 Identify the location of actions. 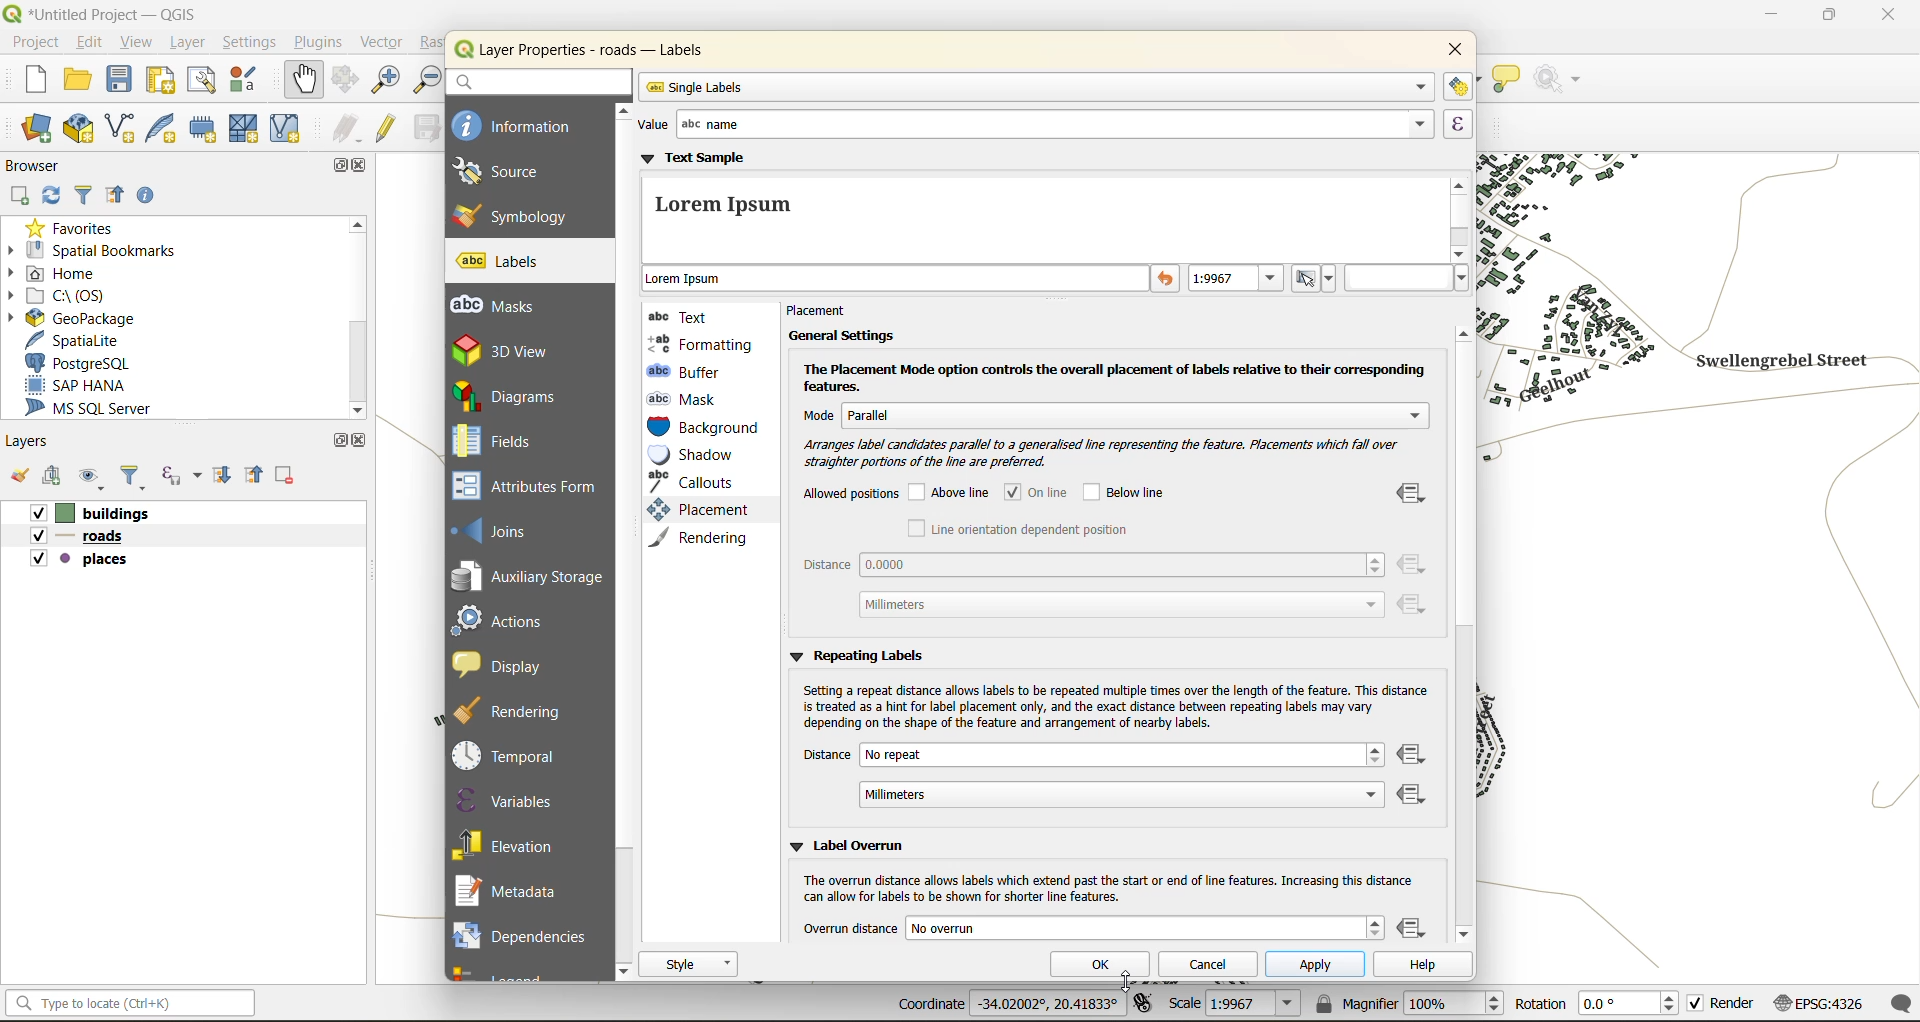
(511, 620).